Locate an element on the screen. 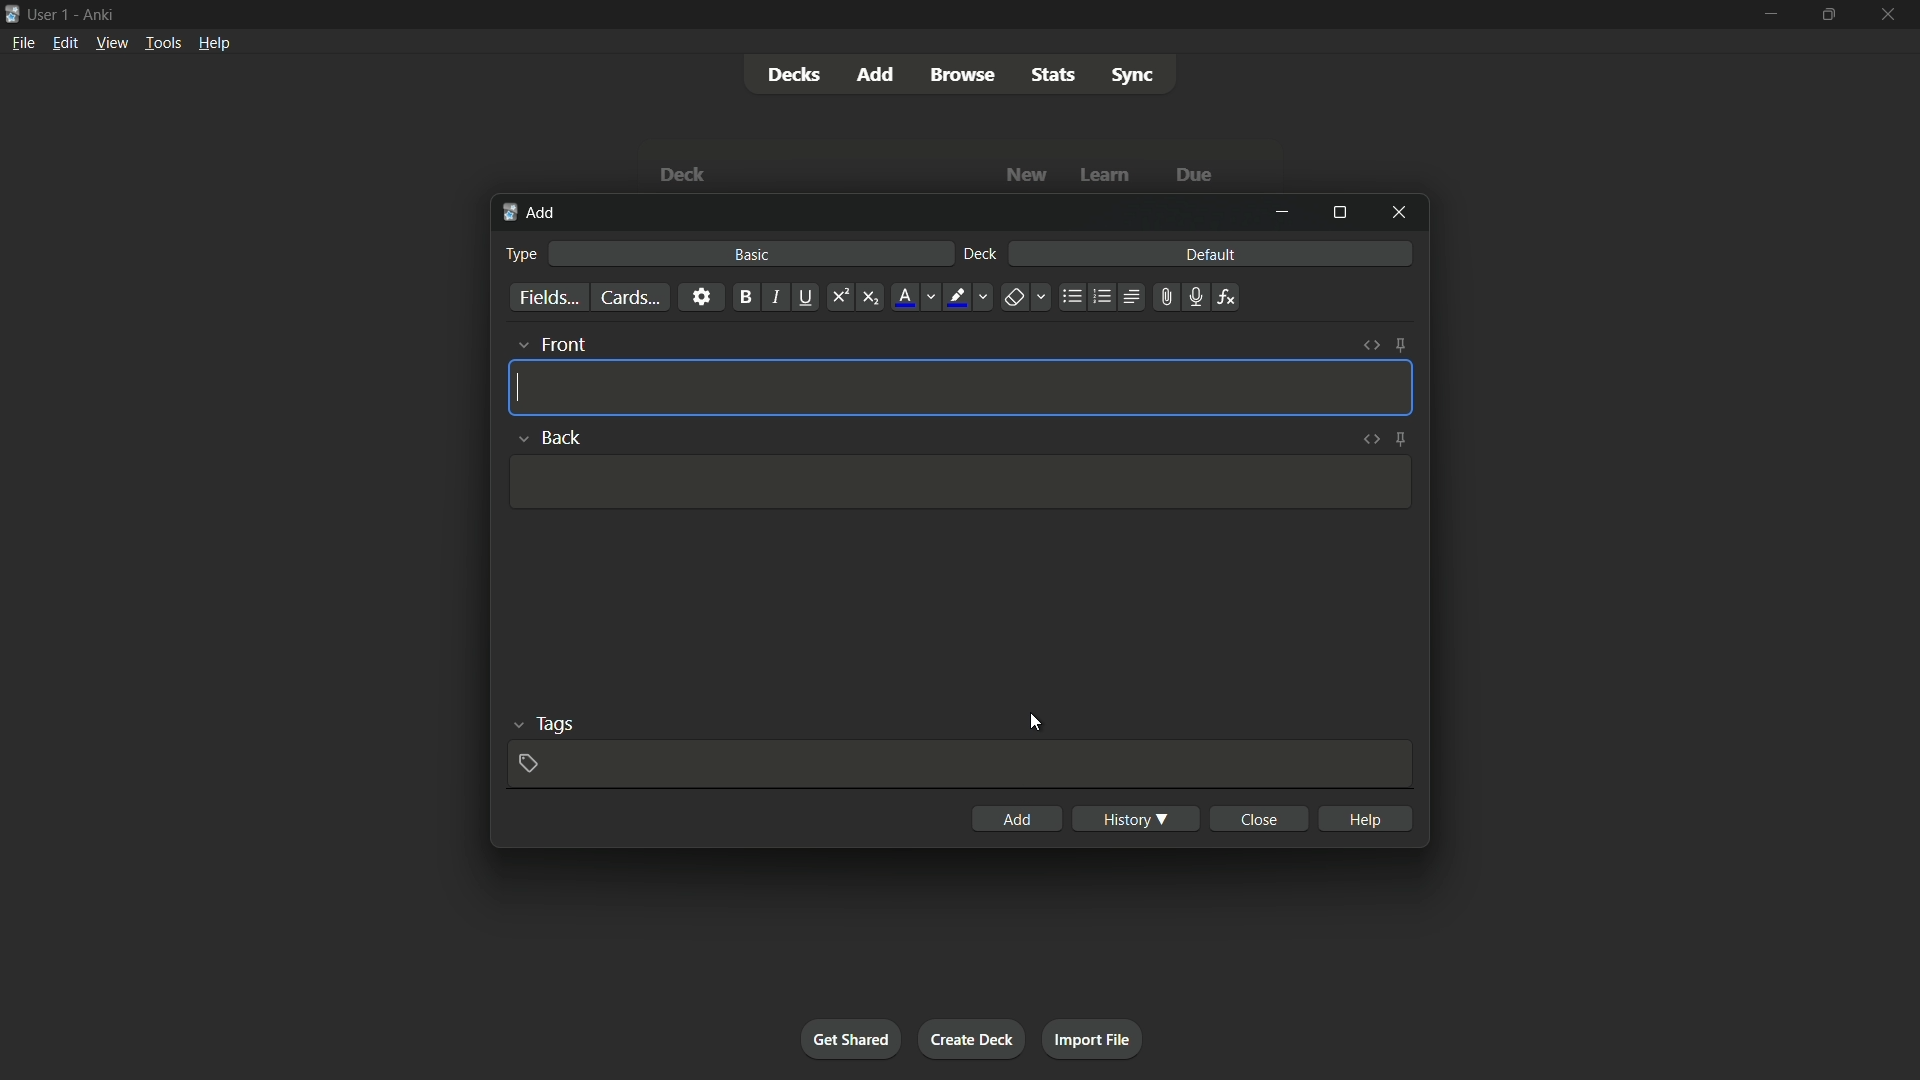  new is located at coordinates (1025, 177).